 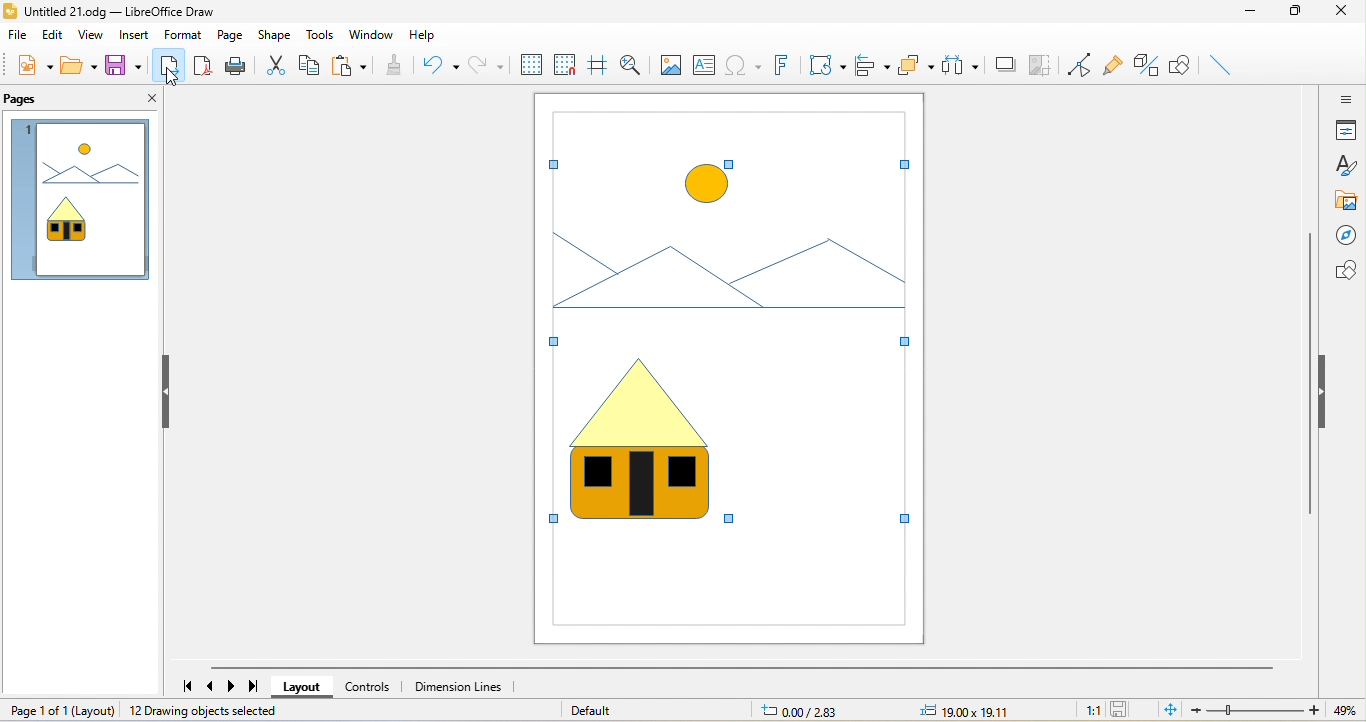 What do you see at coordinates (135, 36) in the screenshot?
I see `insert` at bounding box center [135, 36].